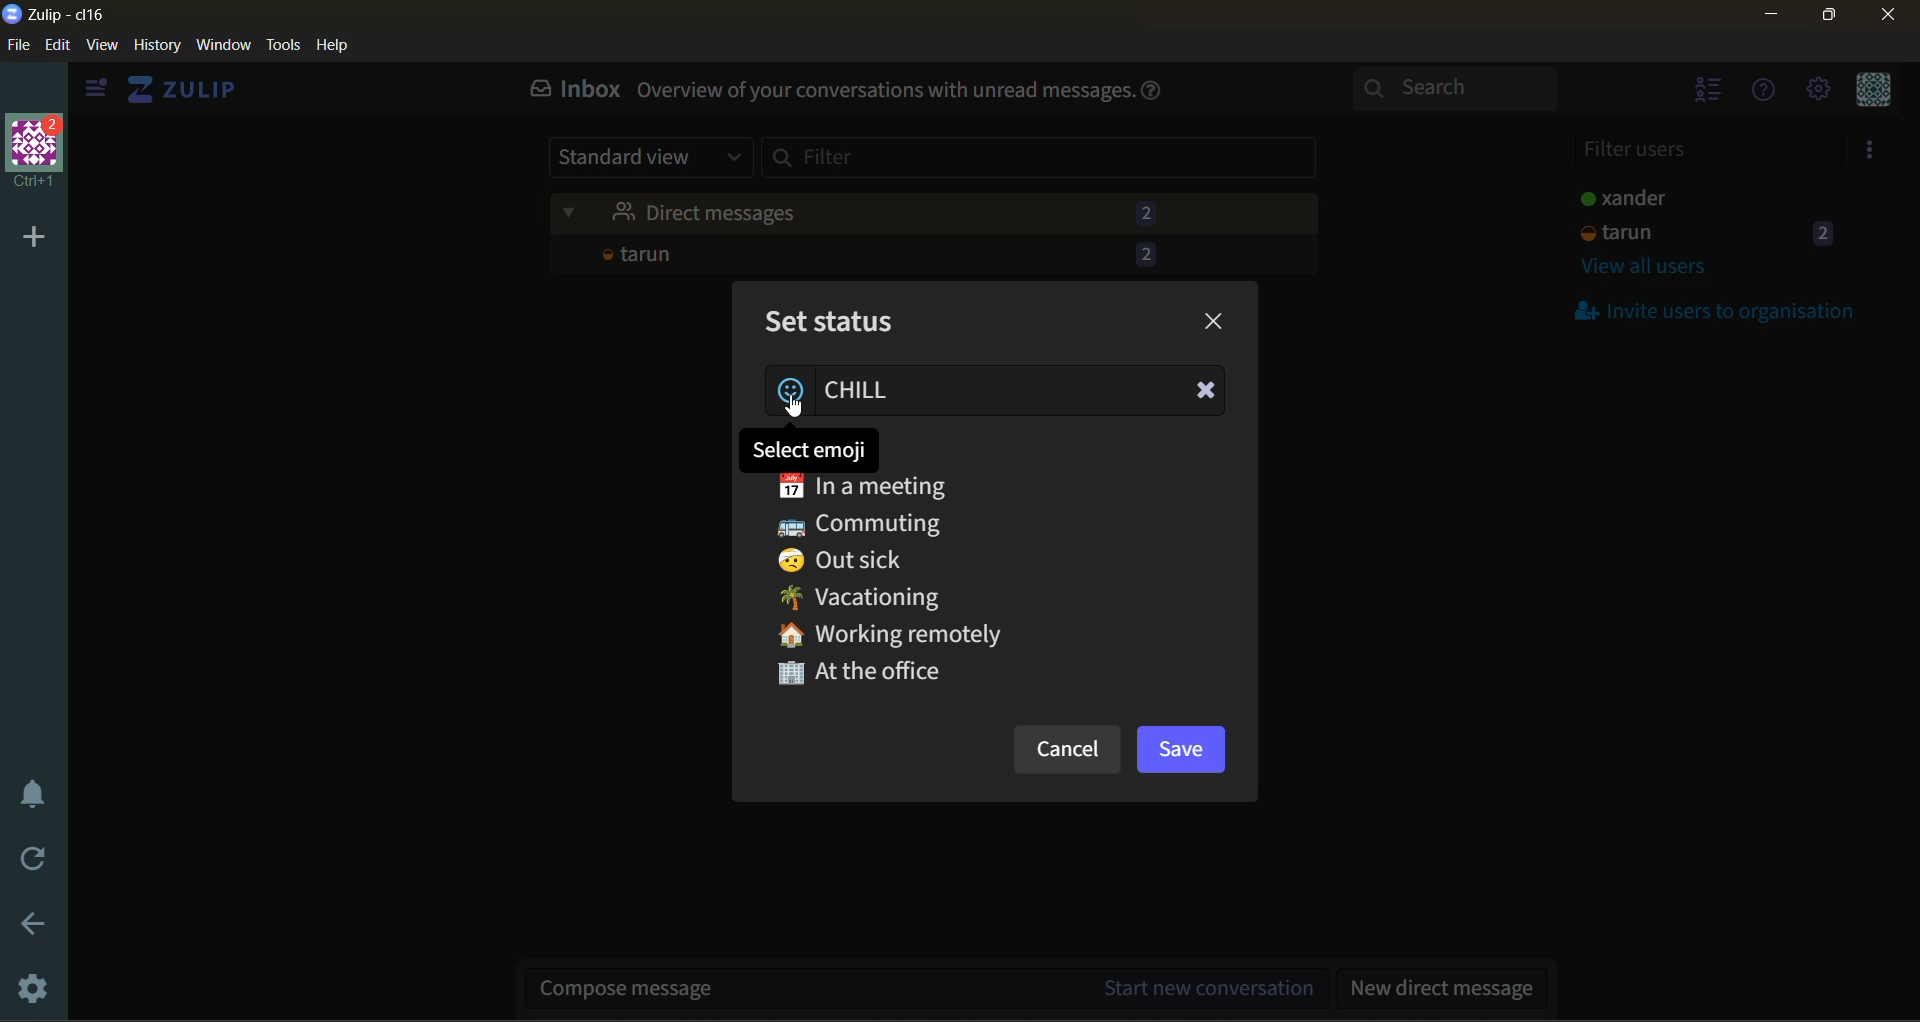  I want to click on window, so click(226, 47).